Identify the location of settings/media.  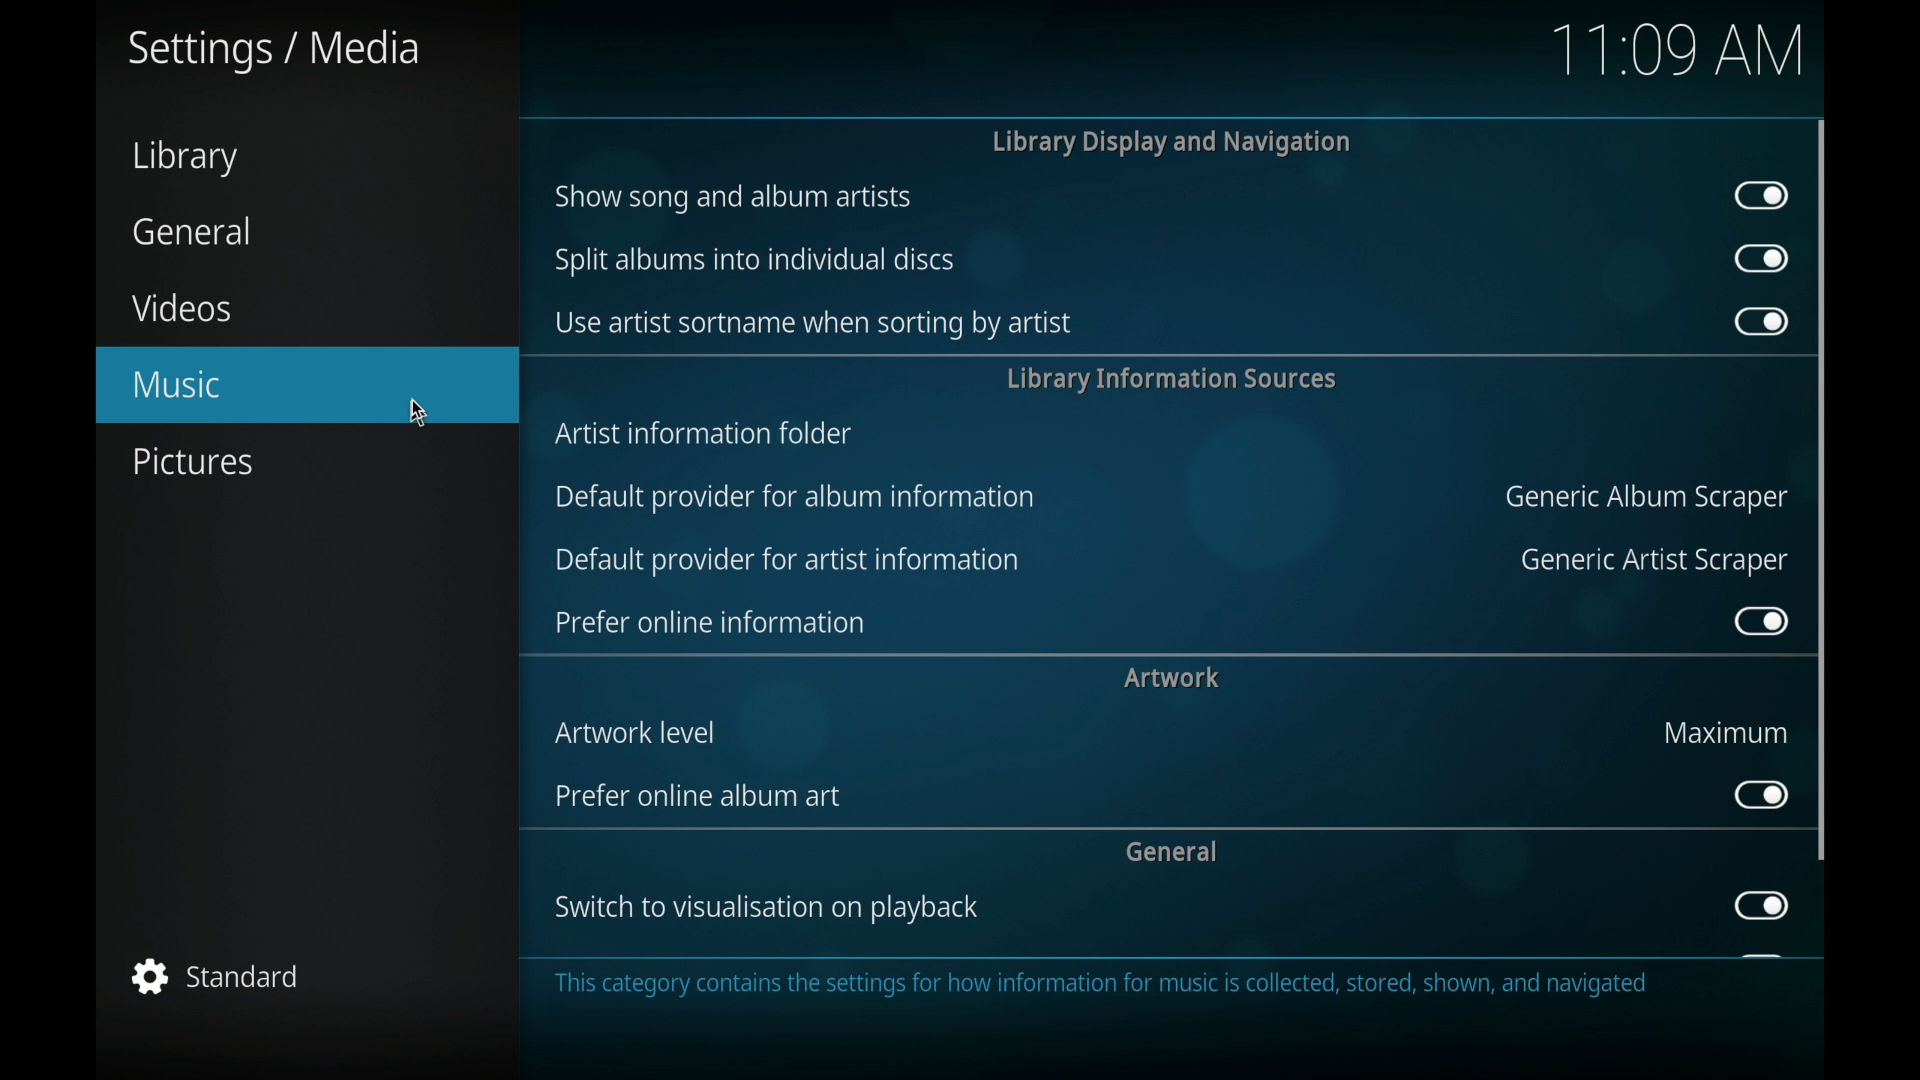
(274, 50).